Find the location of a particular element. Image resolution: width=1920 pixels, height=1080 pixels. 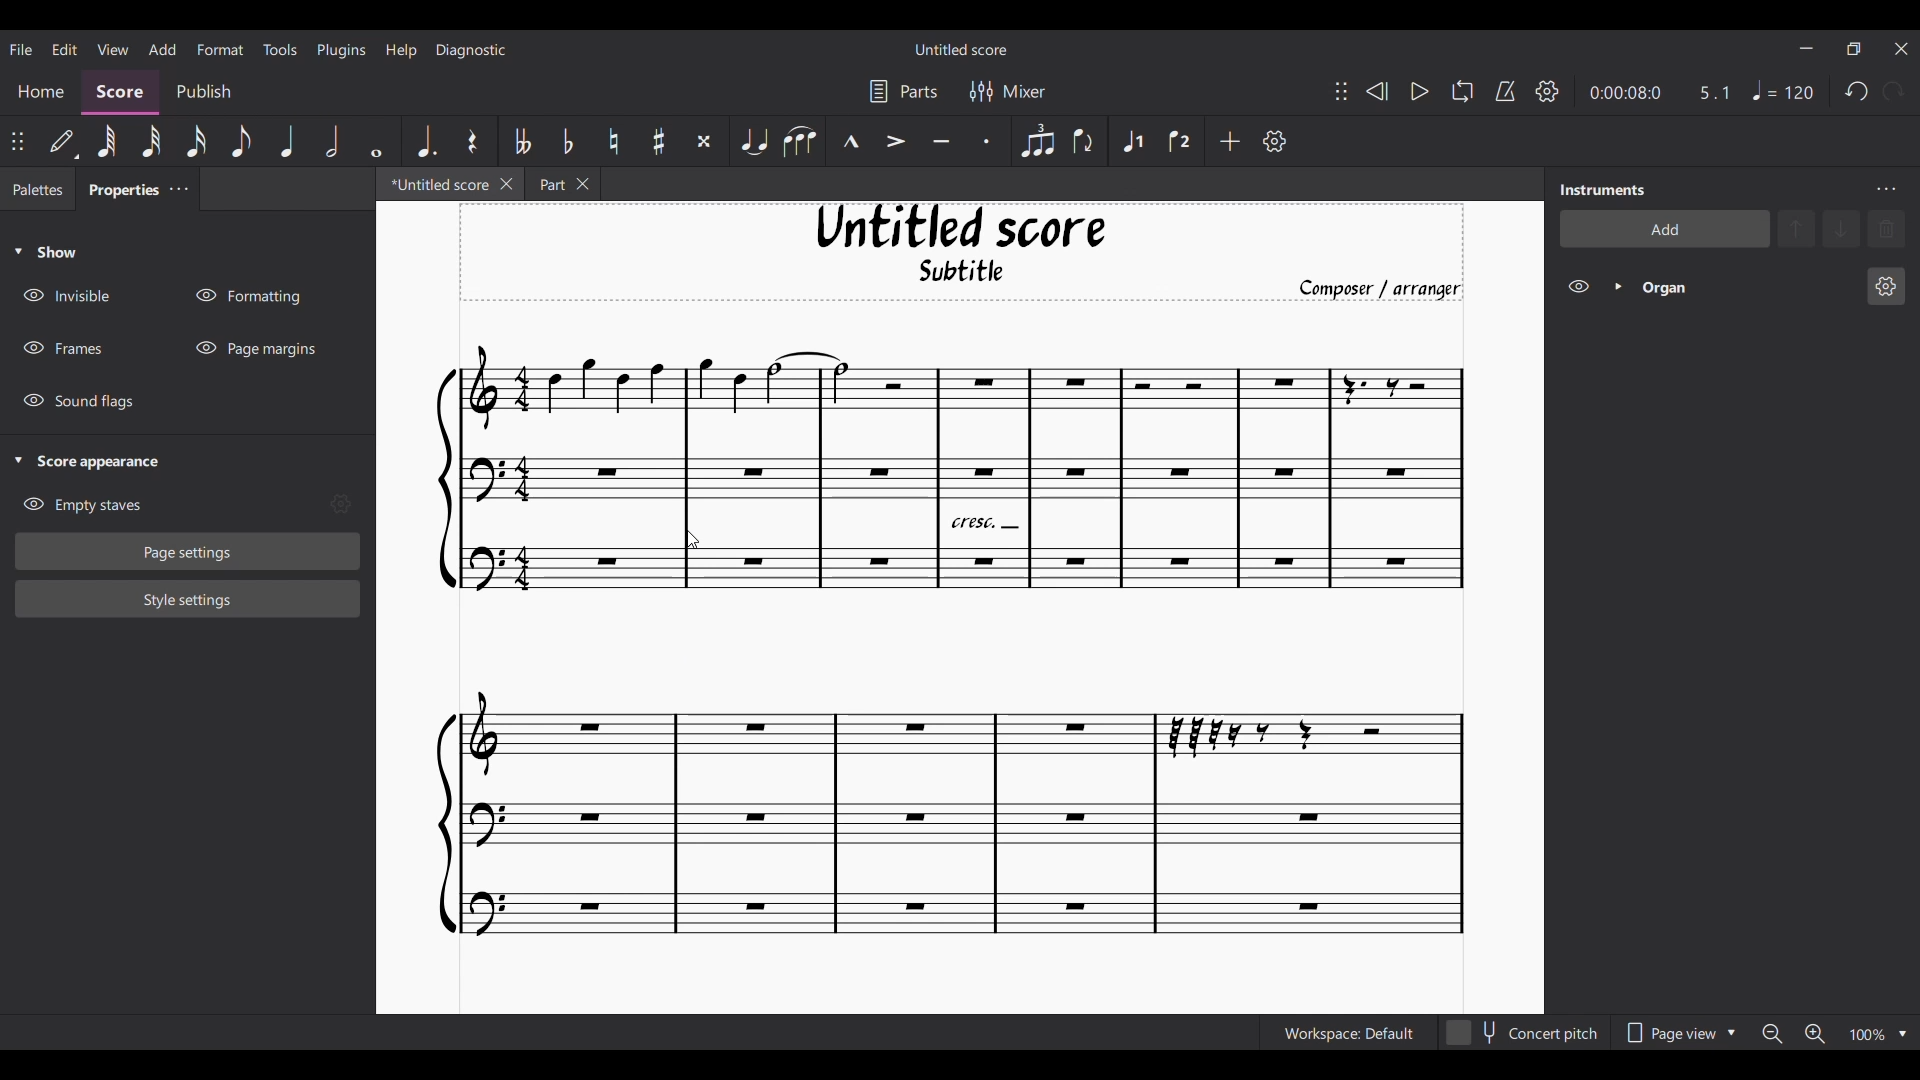

Marcato is located at coordinates (851, 142).